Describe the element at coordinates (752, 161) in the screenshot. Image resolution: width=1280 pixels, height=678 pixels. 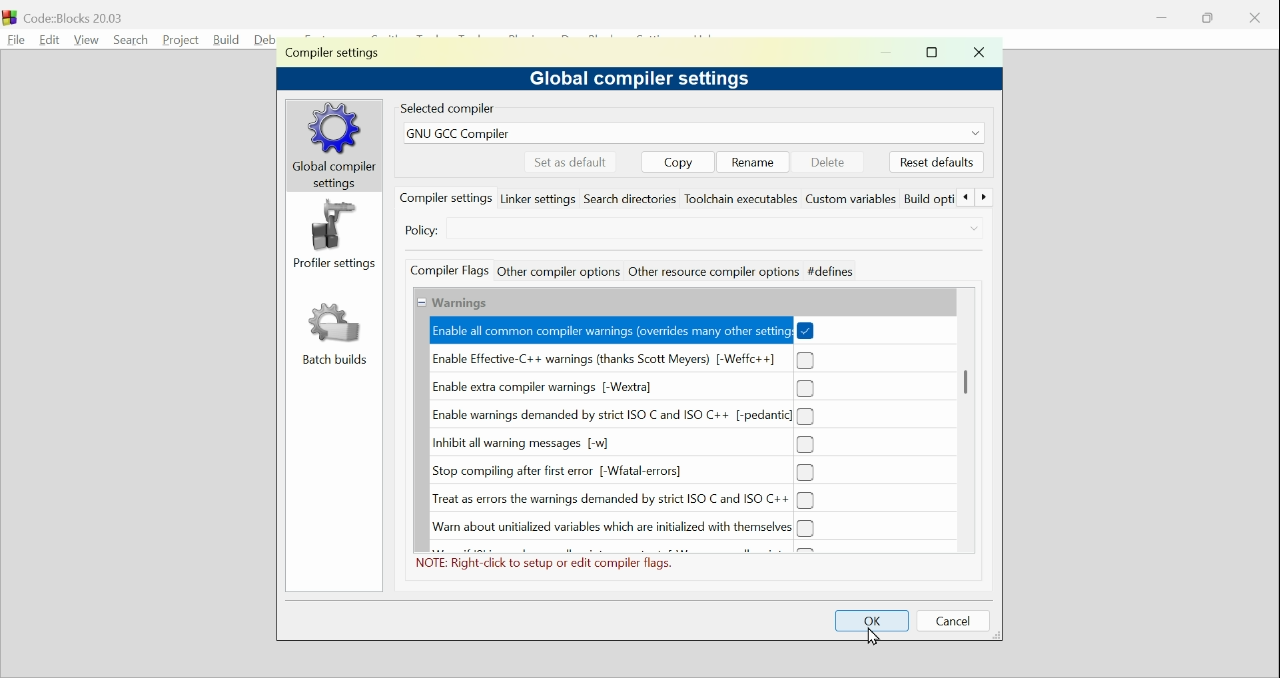
I see `Rename` at that location.